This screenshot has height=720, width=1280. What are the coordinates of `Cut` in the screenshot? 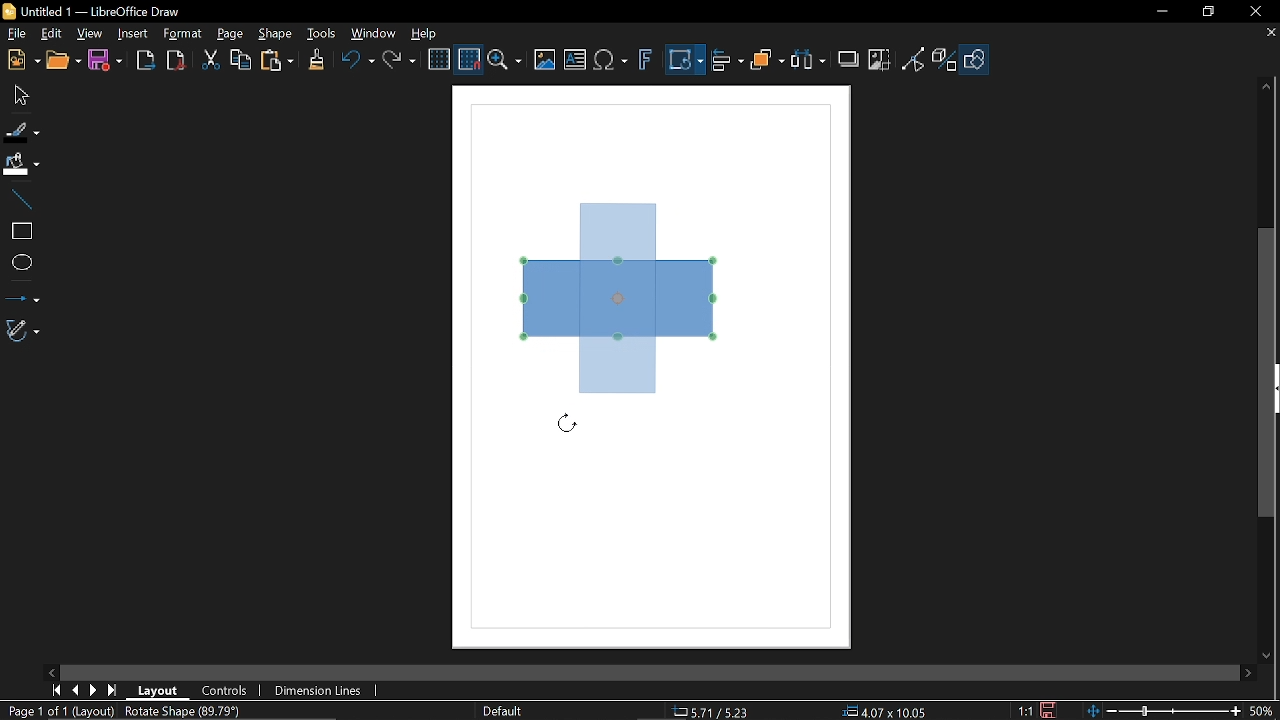 It's located at (209, 63).